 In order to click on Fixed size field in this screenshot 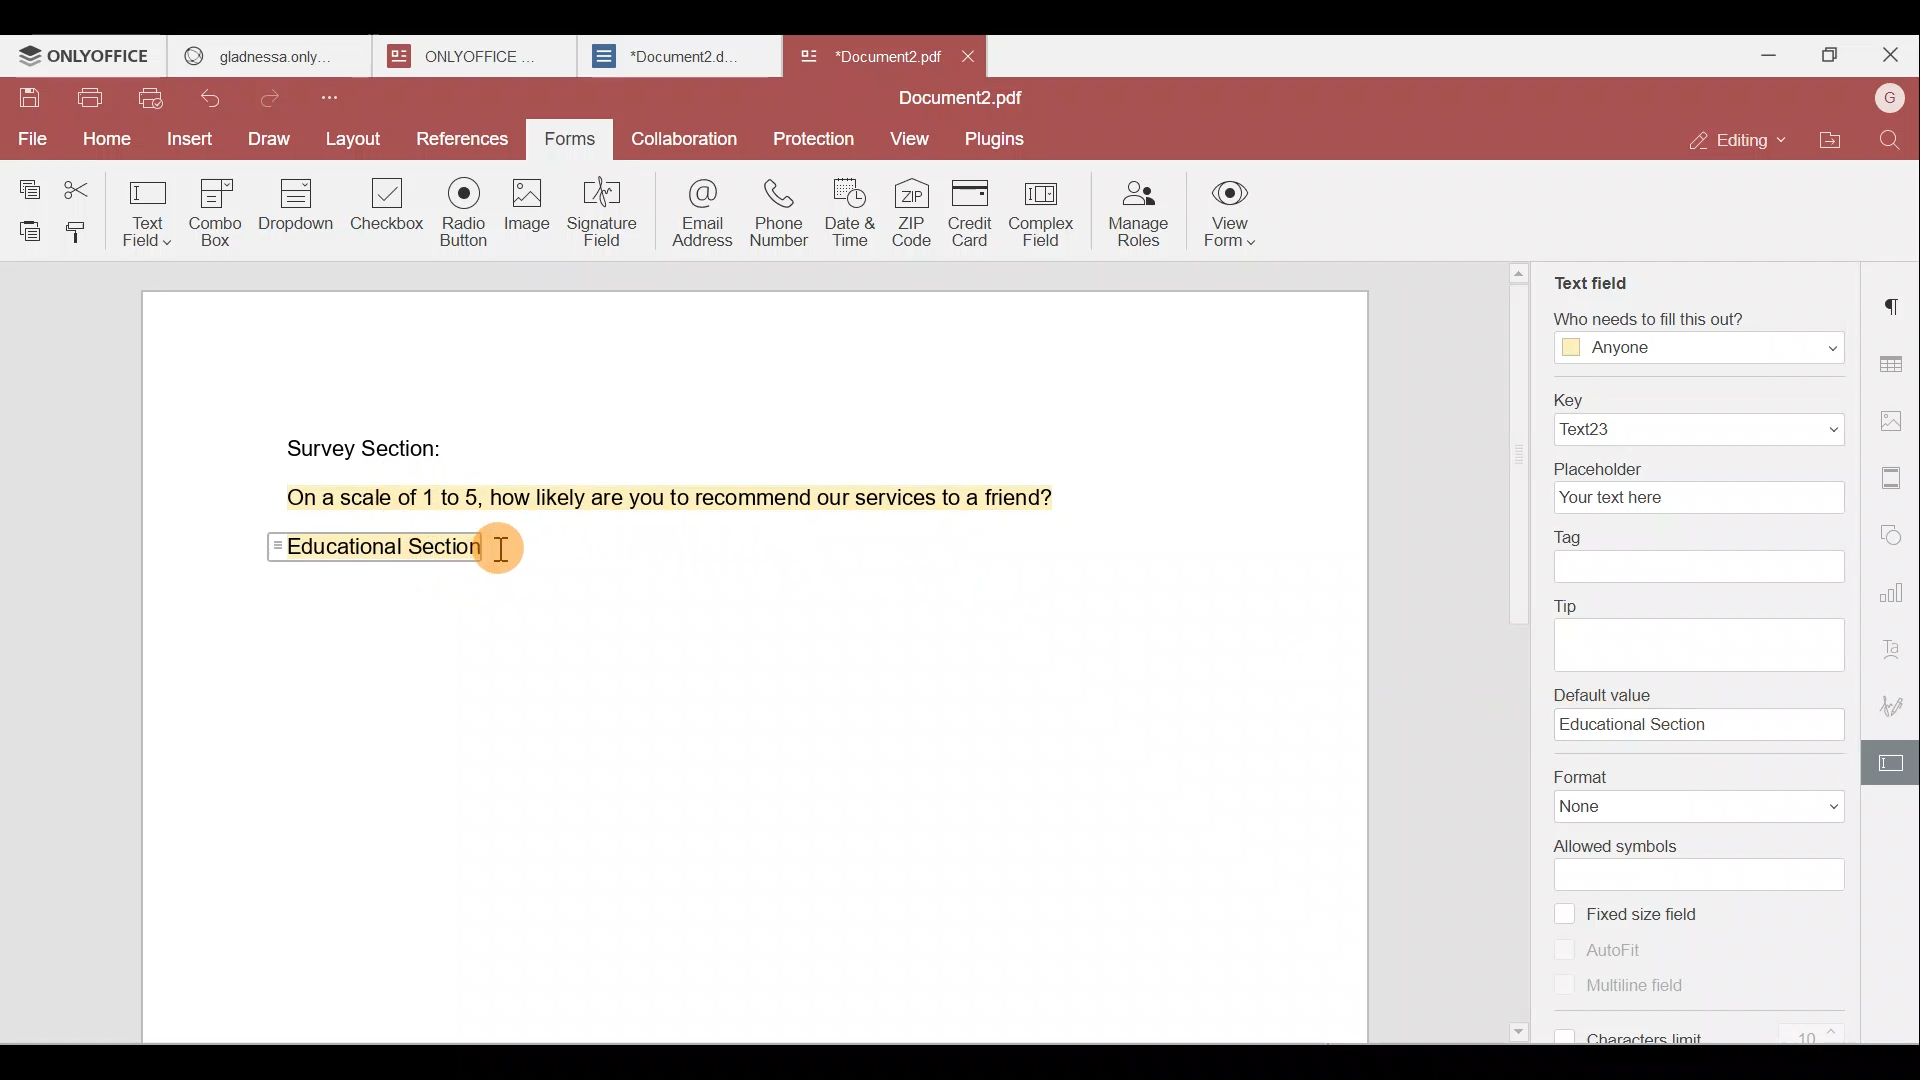, I will do `click(1662, 918)`.